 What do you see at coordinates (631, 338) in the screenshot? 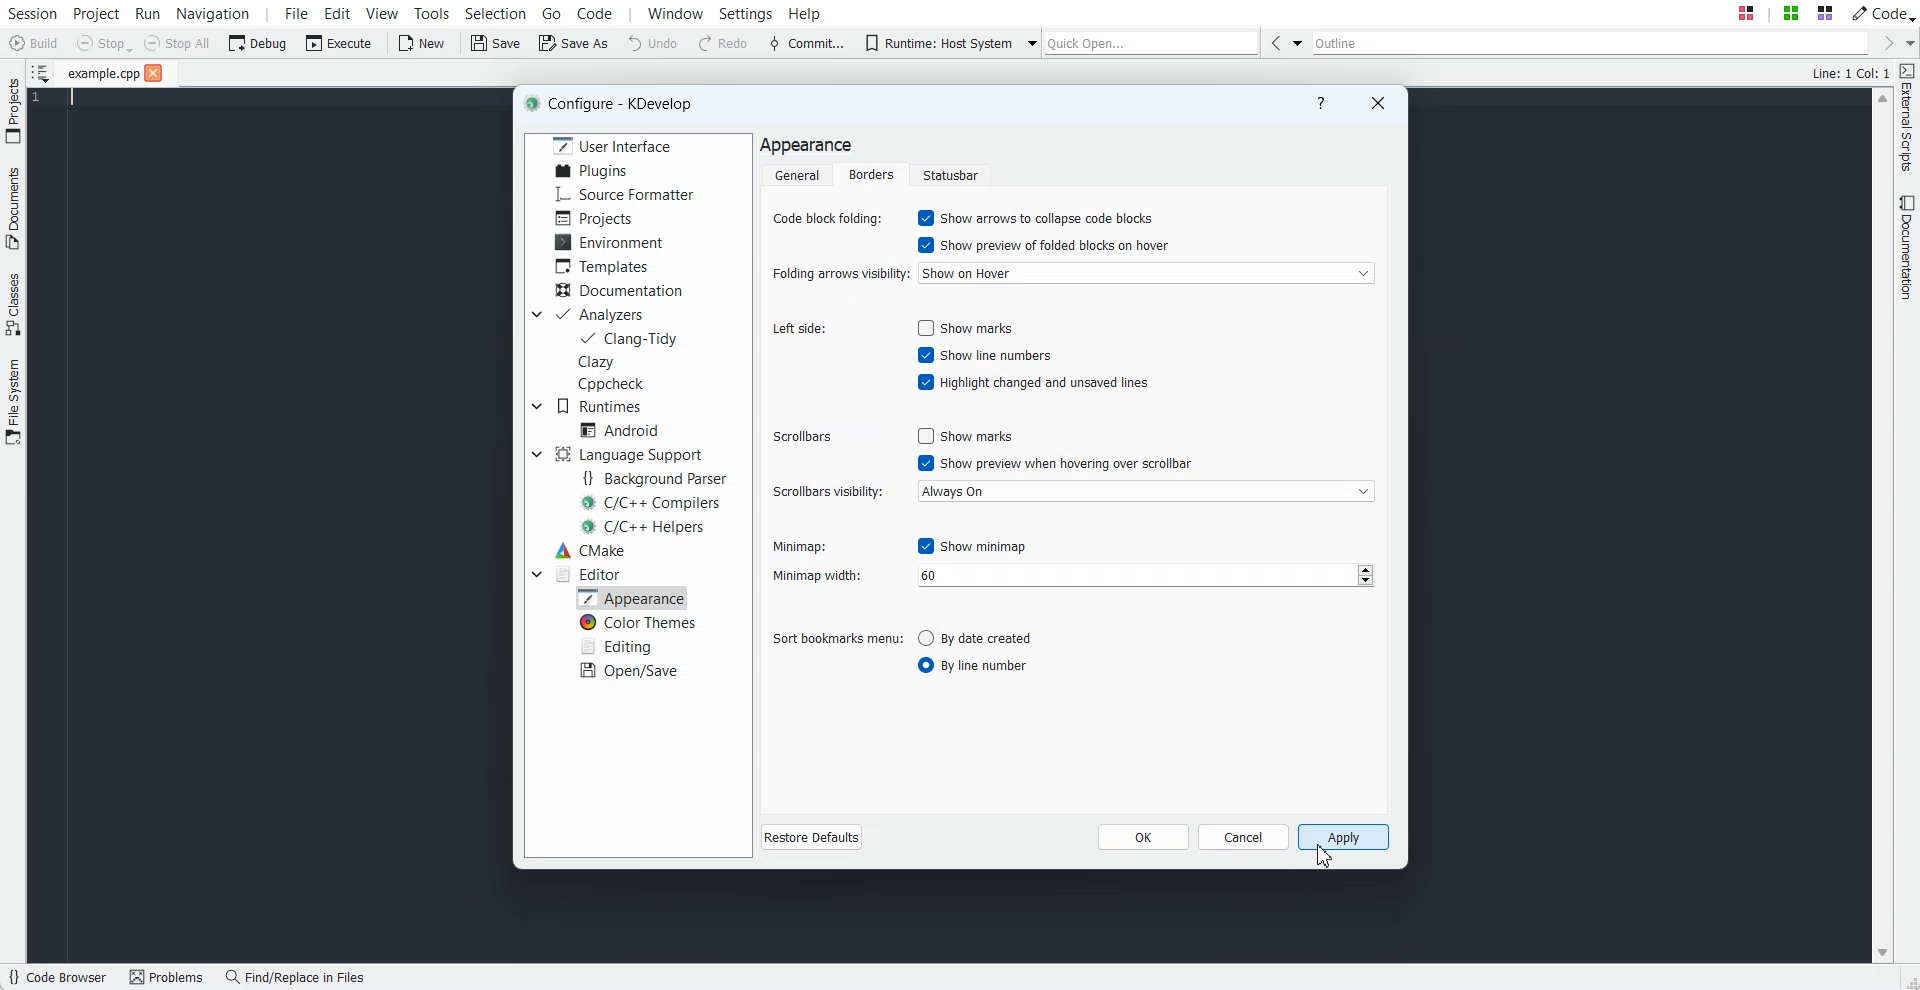
I see `Clang-Tidy` at bounding box center [631, 338].